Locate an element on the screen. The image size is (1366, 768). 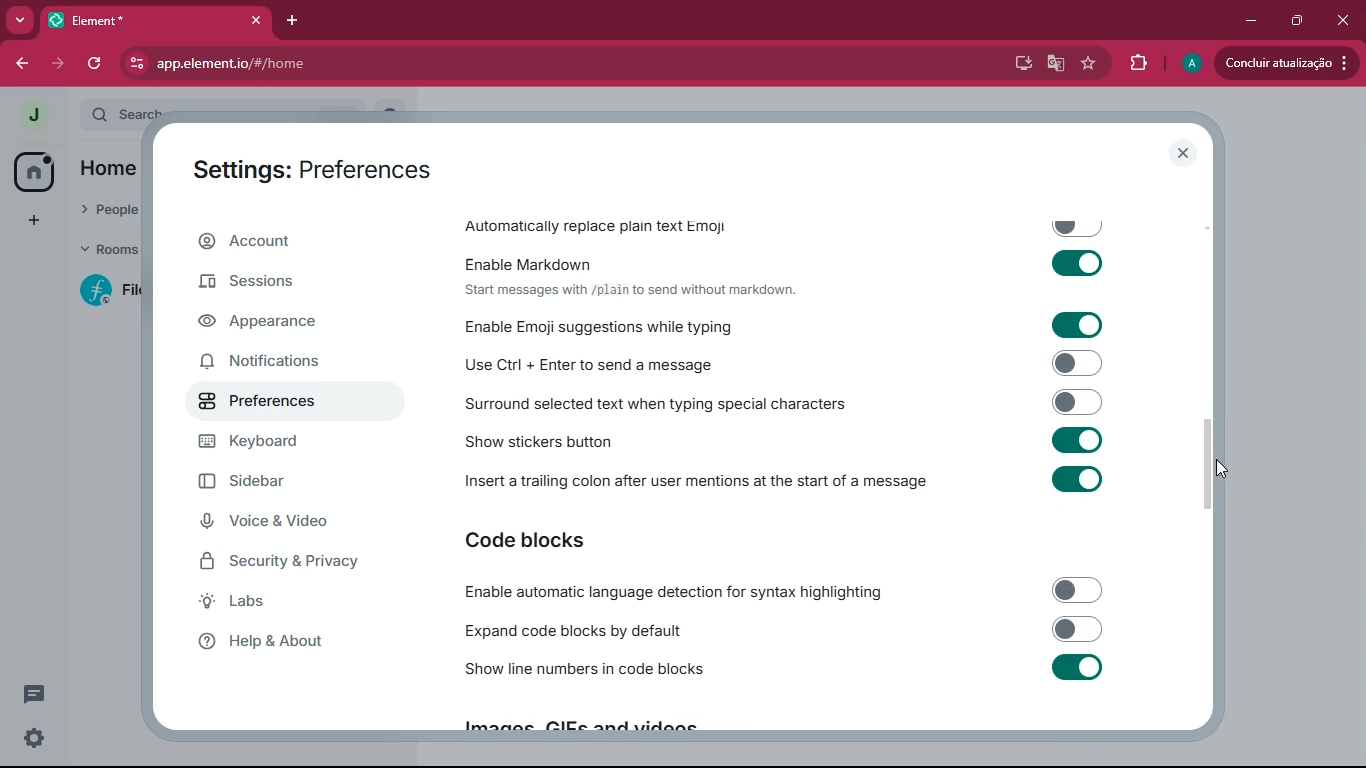
profile picture is located at coordinates (32, 116).